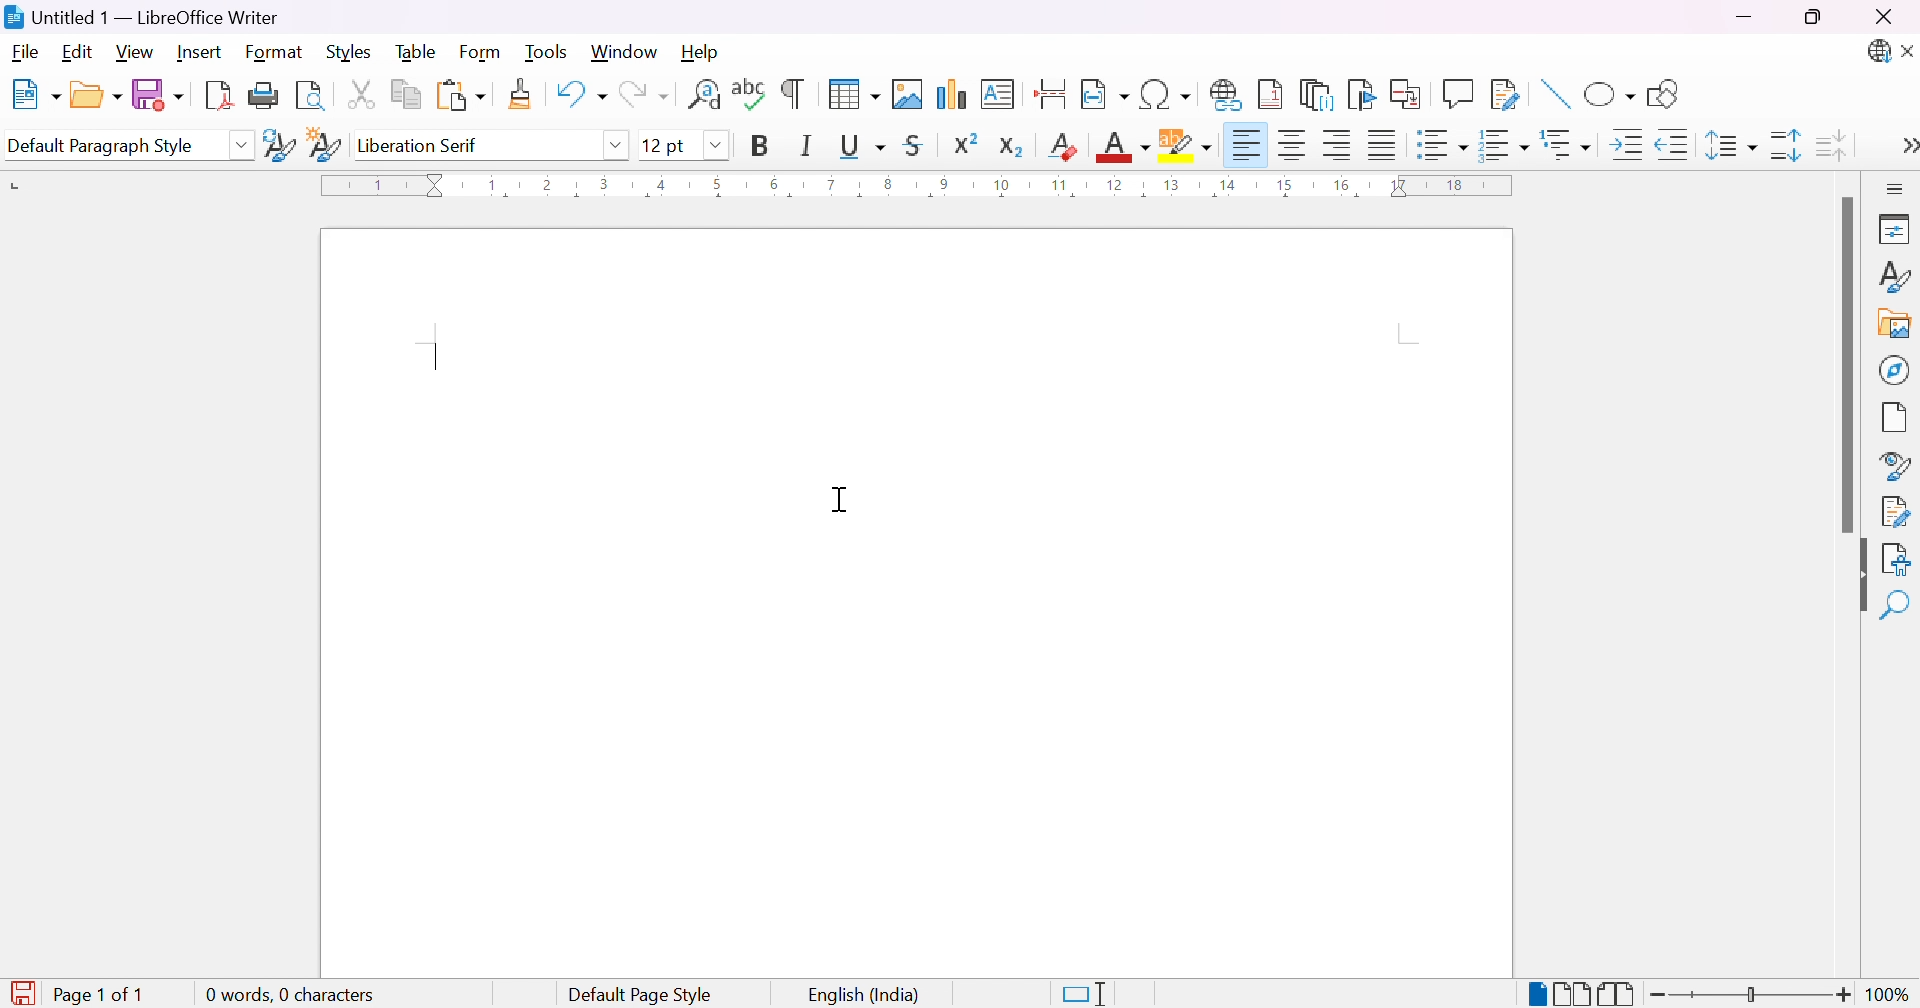  I want to click on Hide, so click(1854, 578).